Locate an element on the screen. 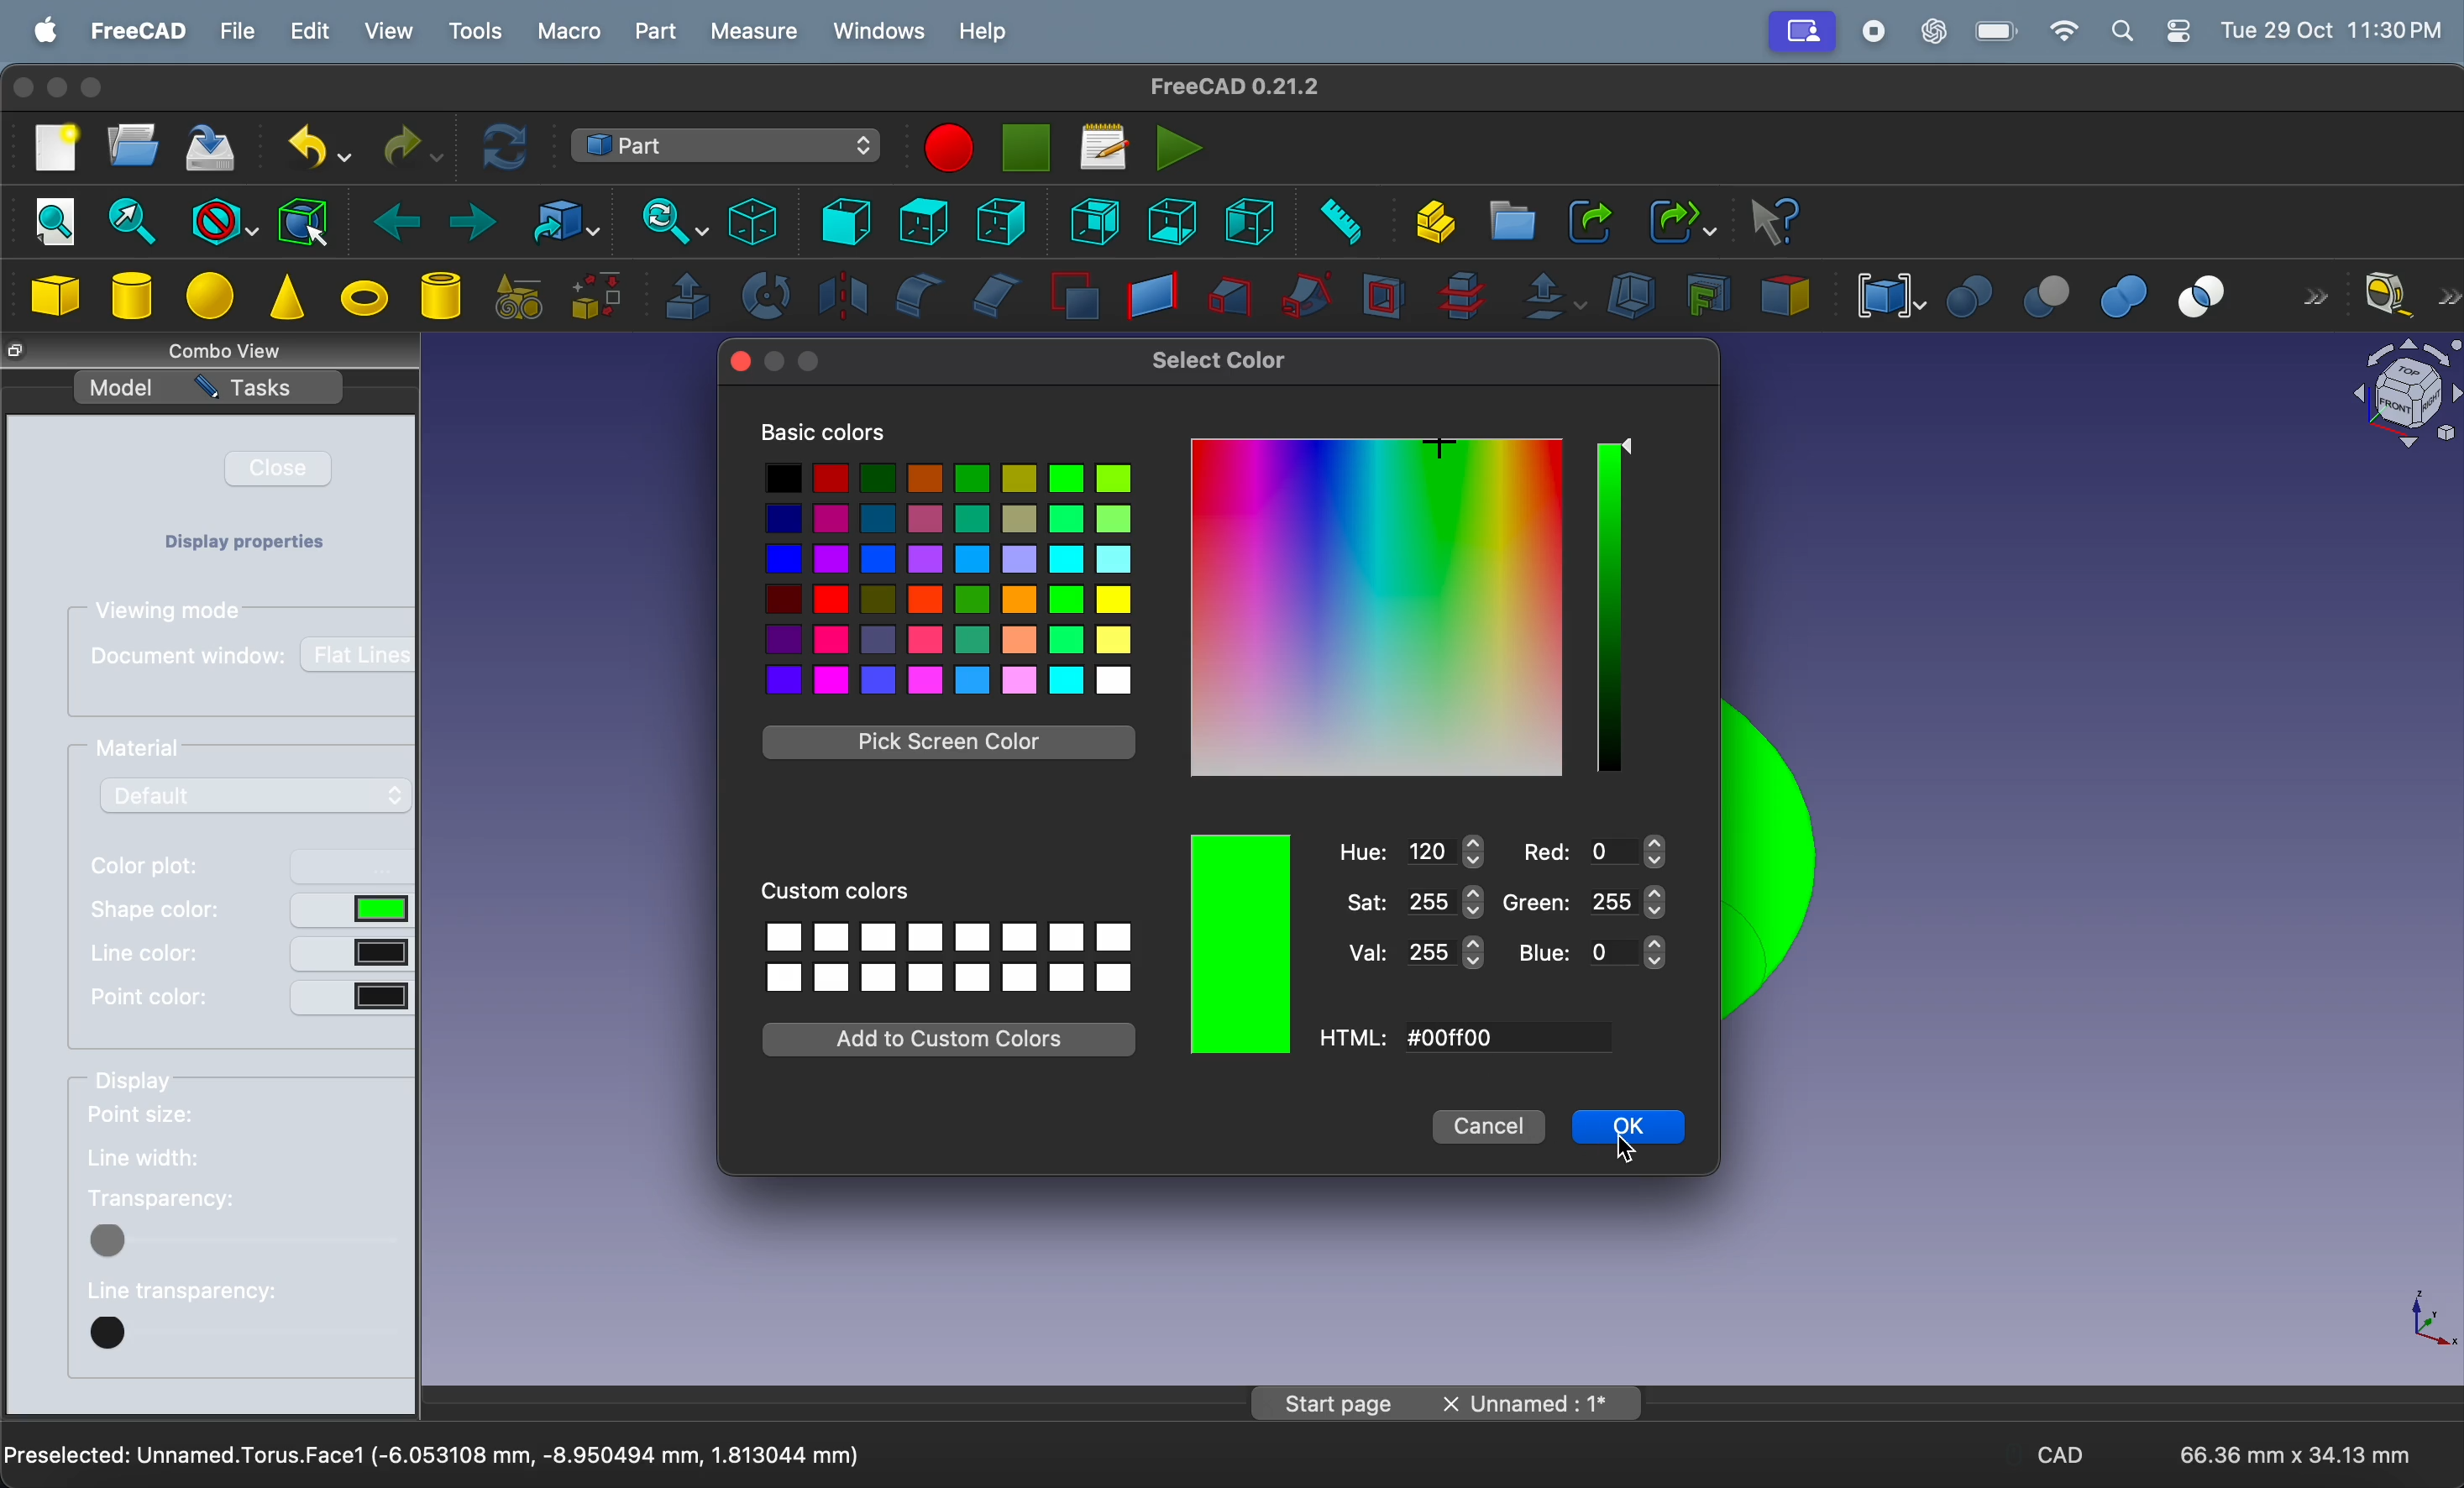 The height and width of the screenshot is (1488, 2464). settings is located at coordinates (2180, 31).